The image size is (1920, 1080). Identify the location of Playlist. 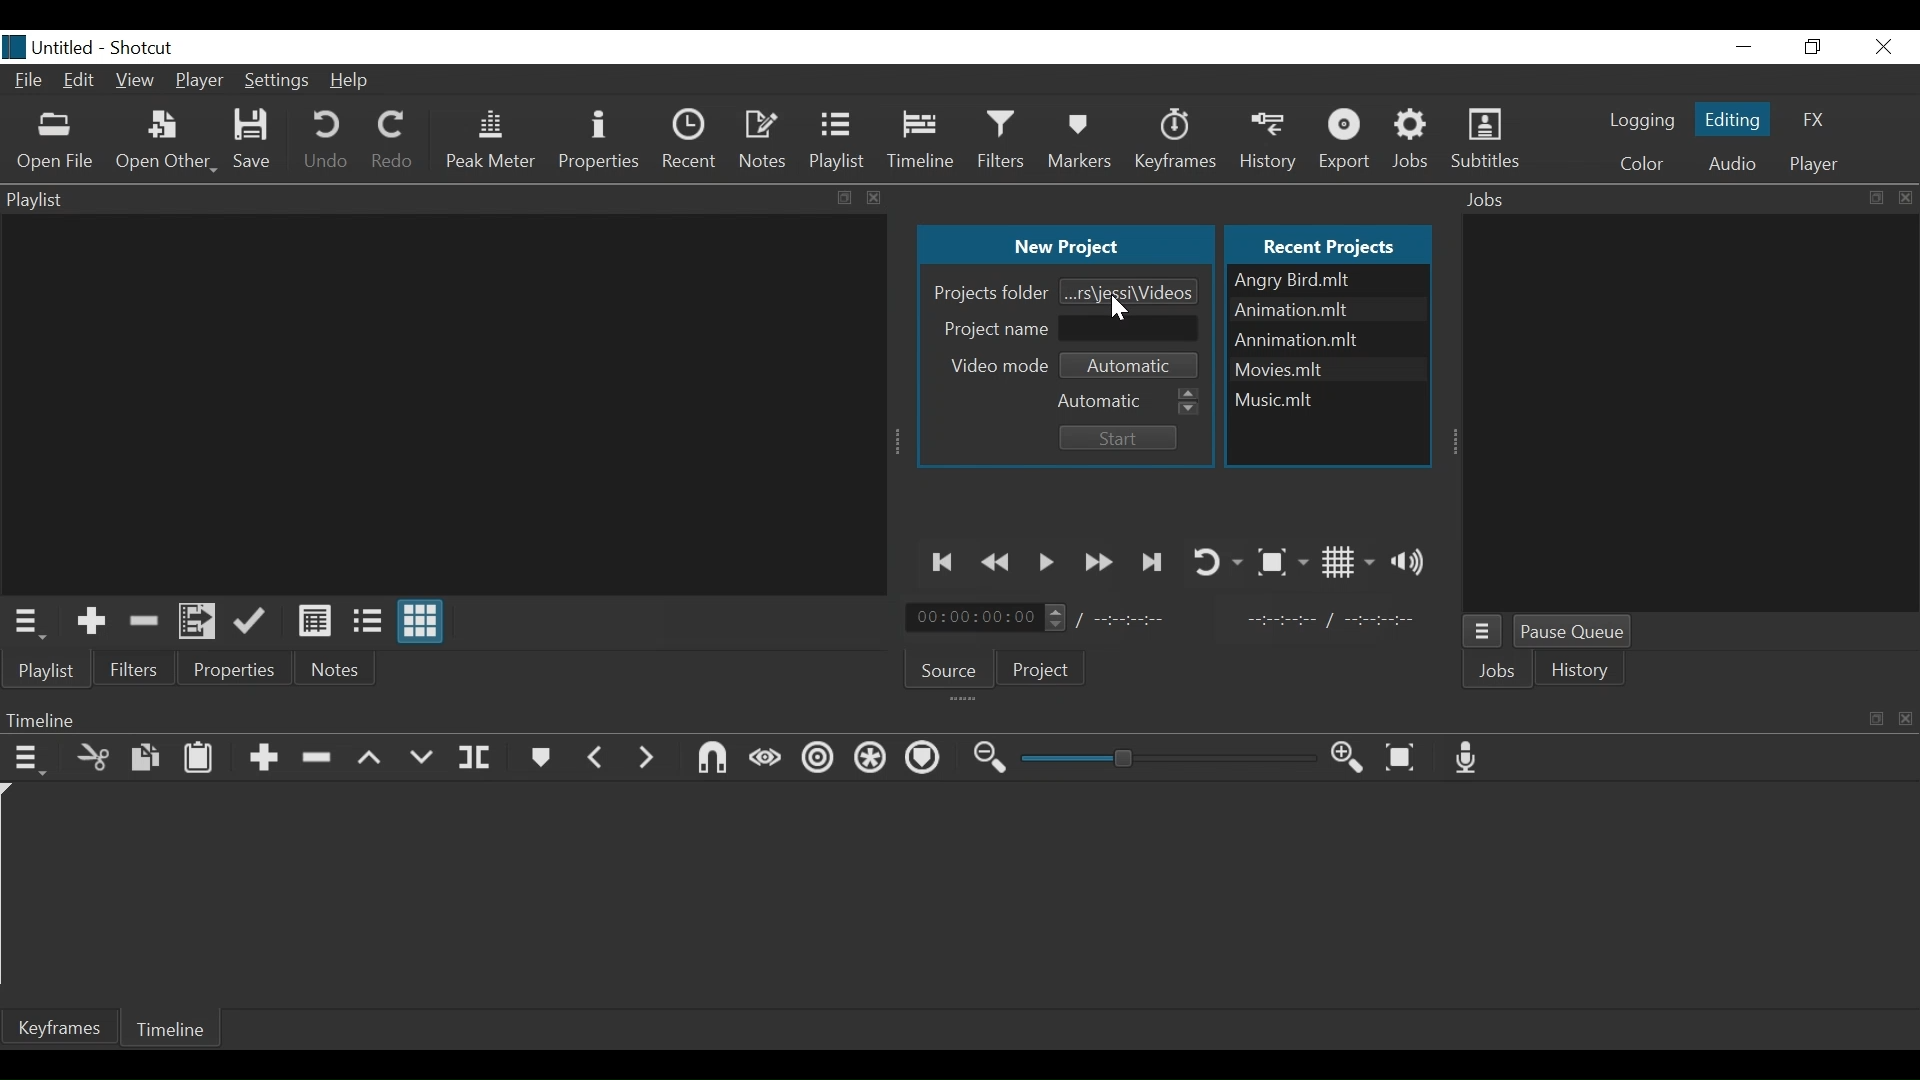
(839, 140).